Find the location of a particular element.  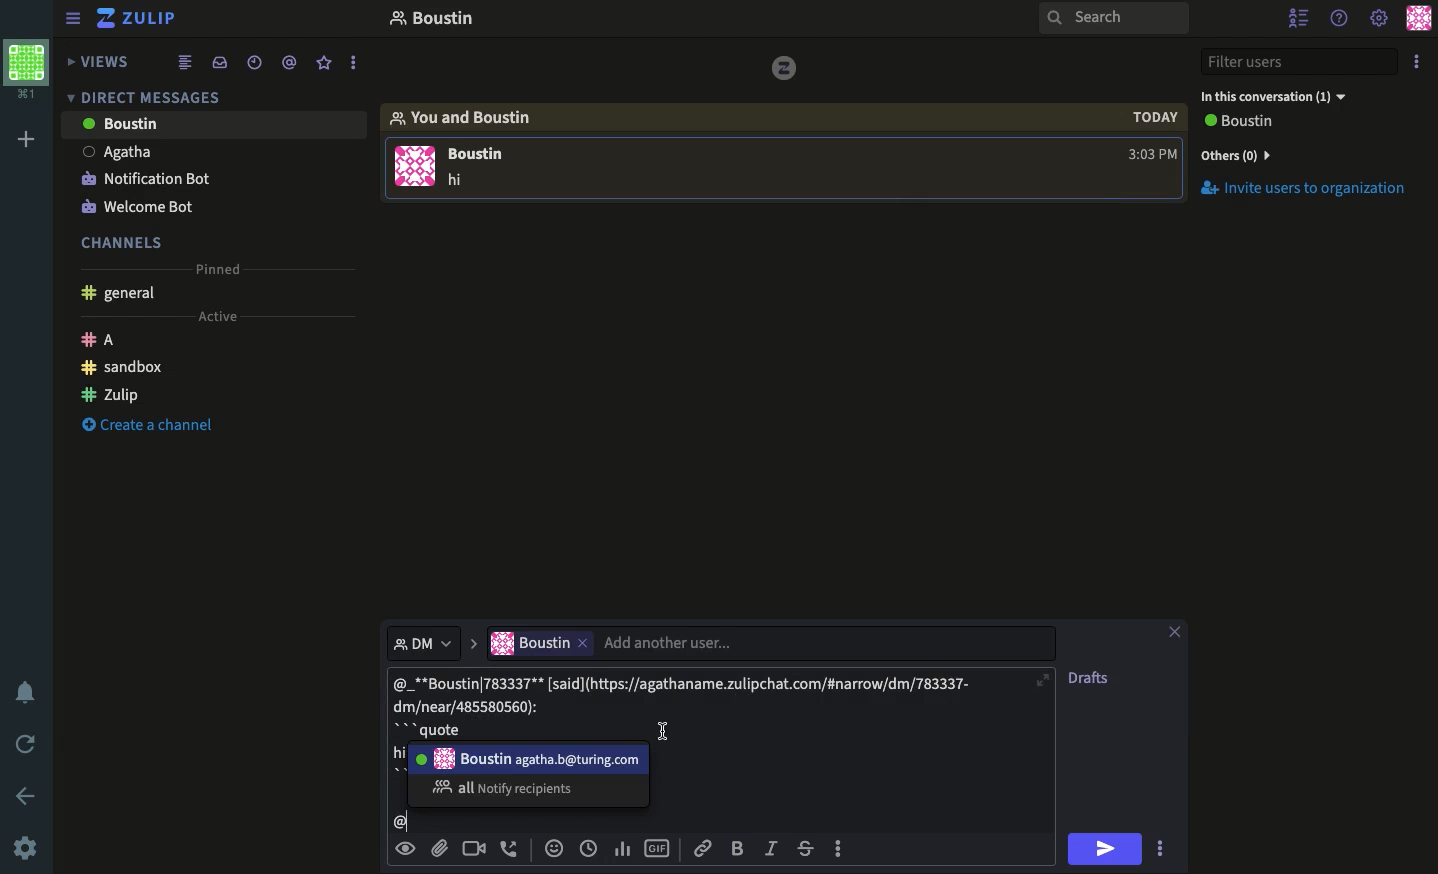

Preview is located at coordinates (408, 847).